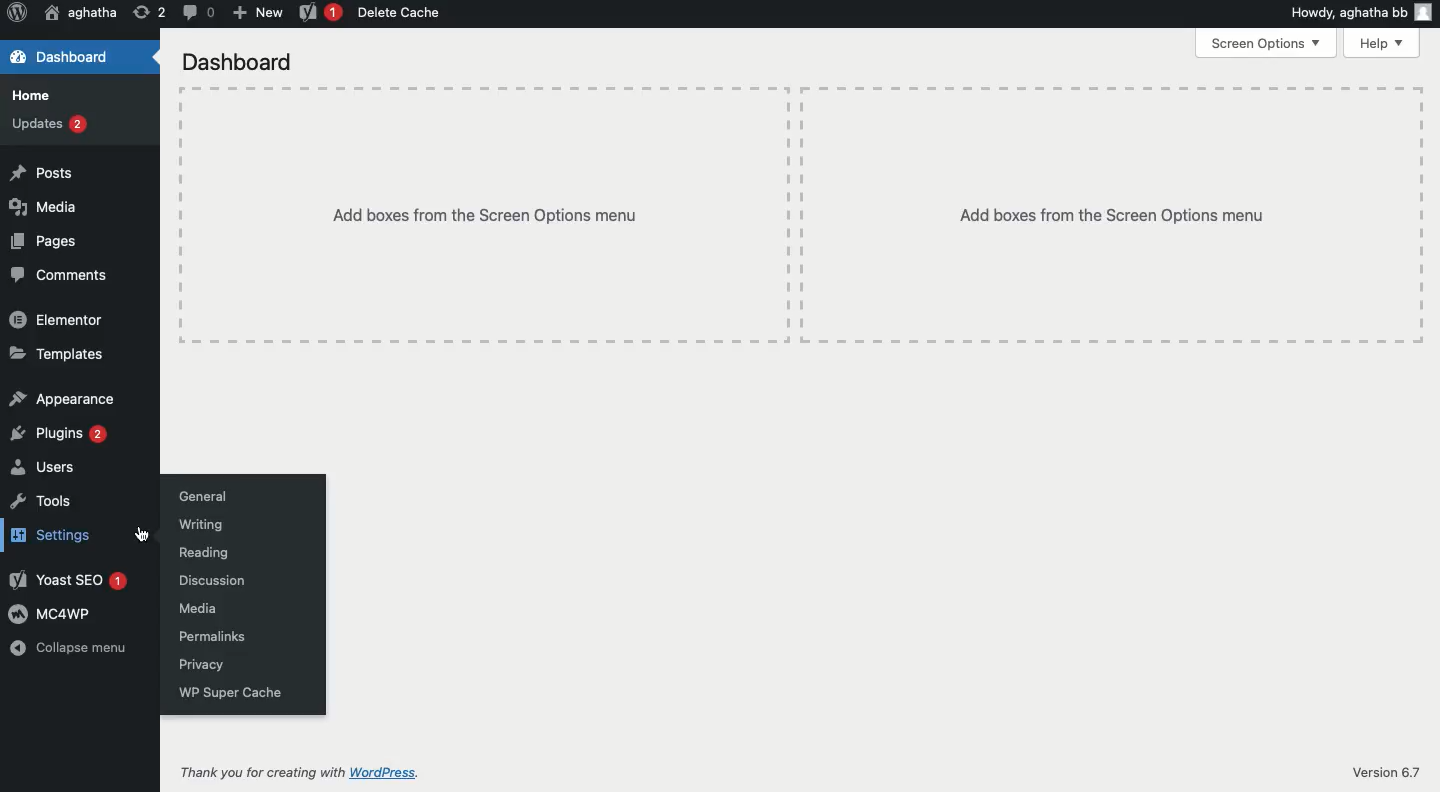  Describe the element at coordinates (1386, 772) in the screenshot. I see `Version 6.7` at that location.